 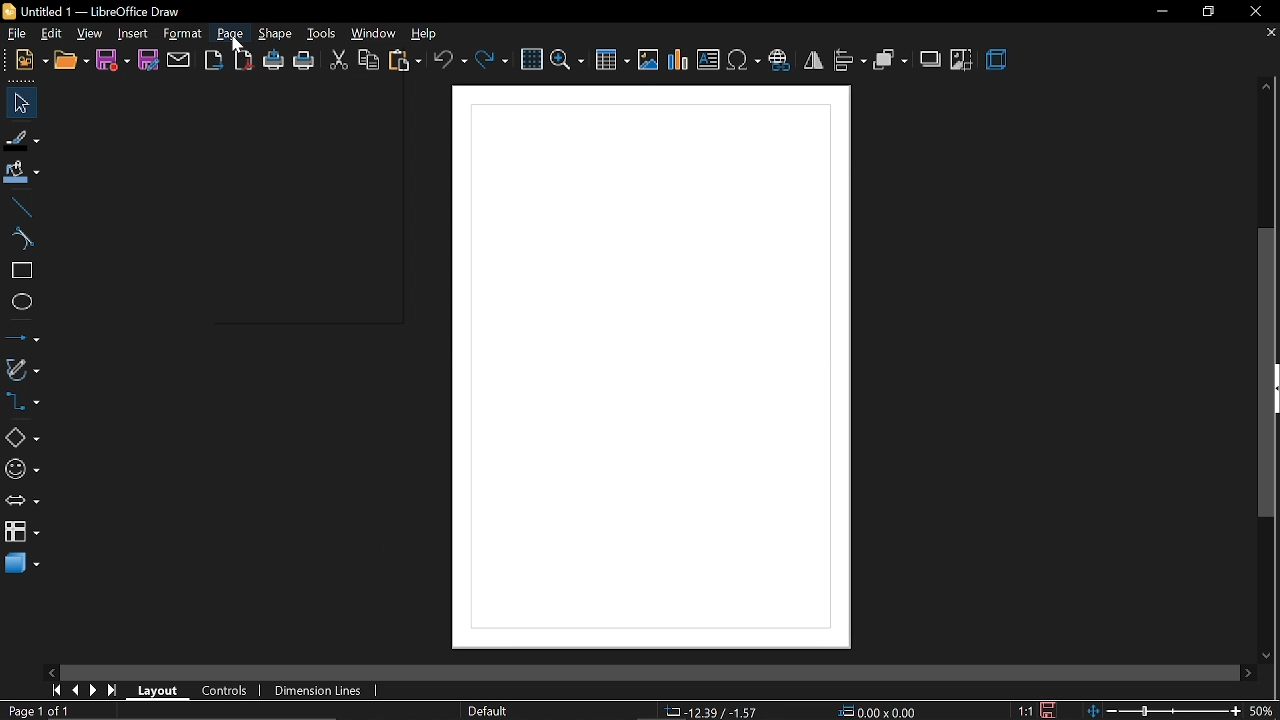 I want to click on close, so click(x=1257, y=14).